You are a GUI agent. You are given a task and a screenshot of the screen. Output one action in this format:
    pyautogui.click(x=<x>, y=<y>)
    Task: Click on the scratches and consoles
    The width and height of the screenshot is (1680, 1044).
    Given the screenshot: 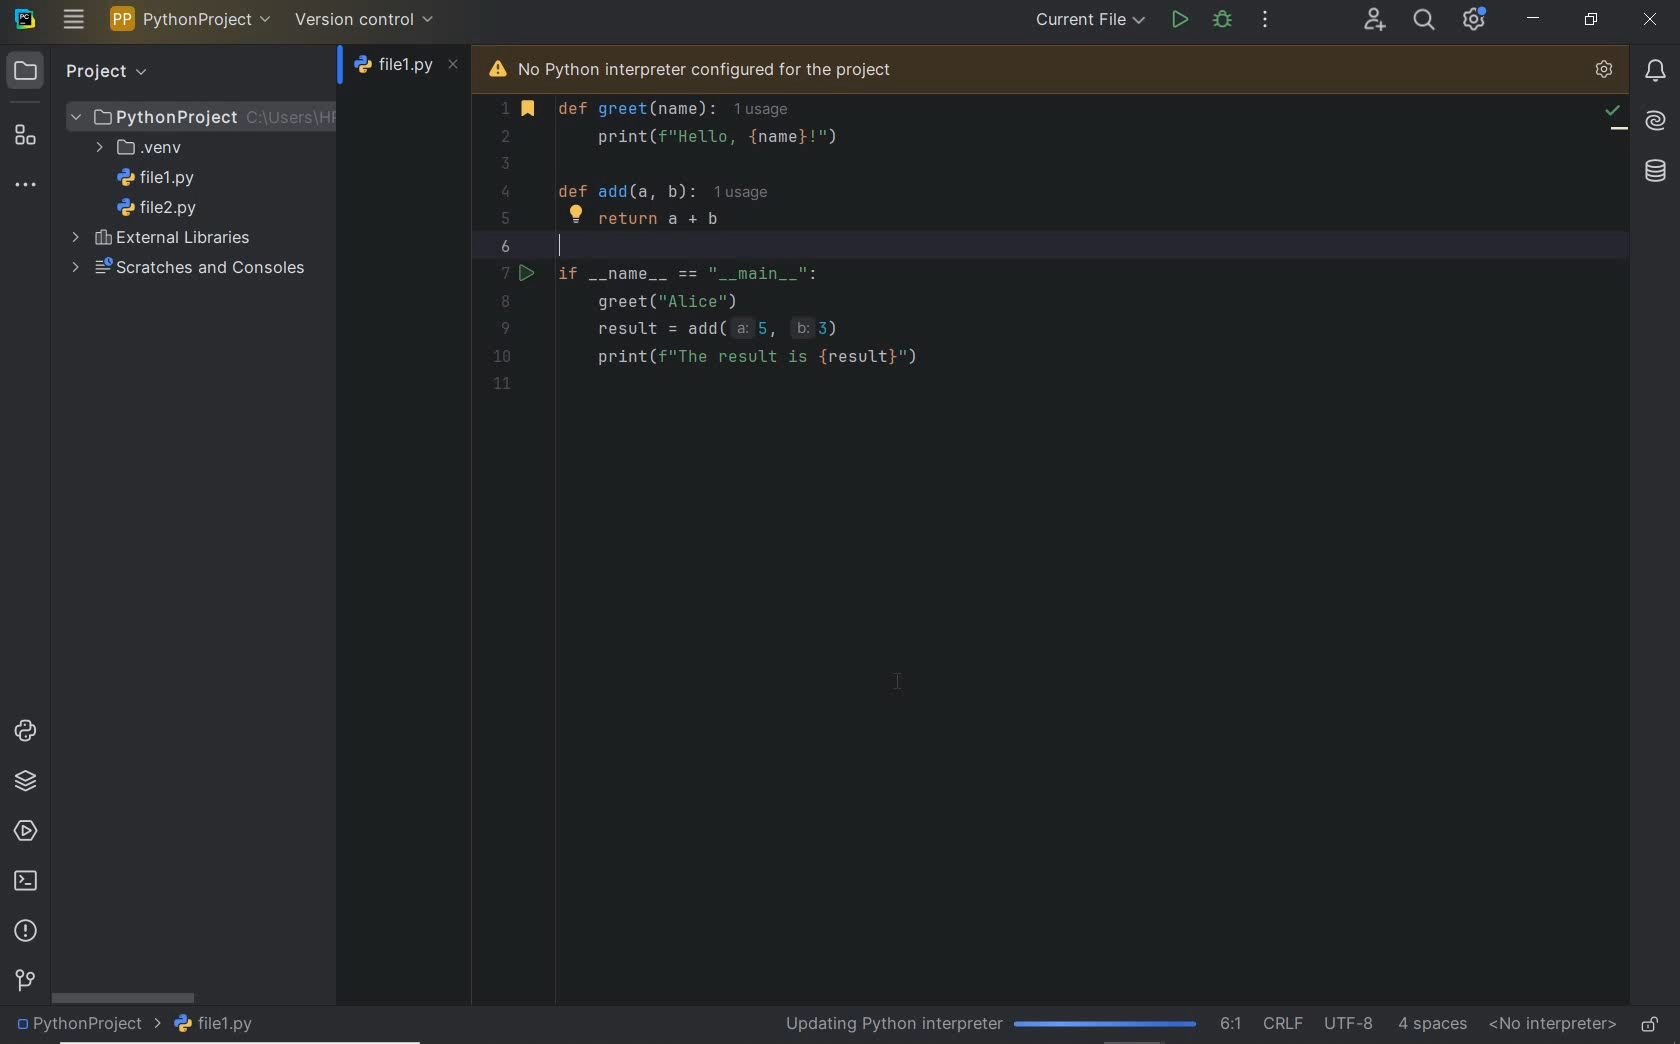 What is the action you would take?
    pyautogui.click(x=184, y=268)
    